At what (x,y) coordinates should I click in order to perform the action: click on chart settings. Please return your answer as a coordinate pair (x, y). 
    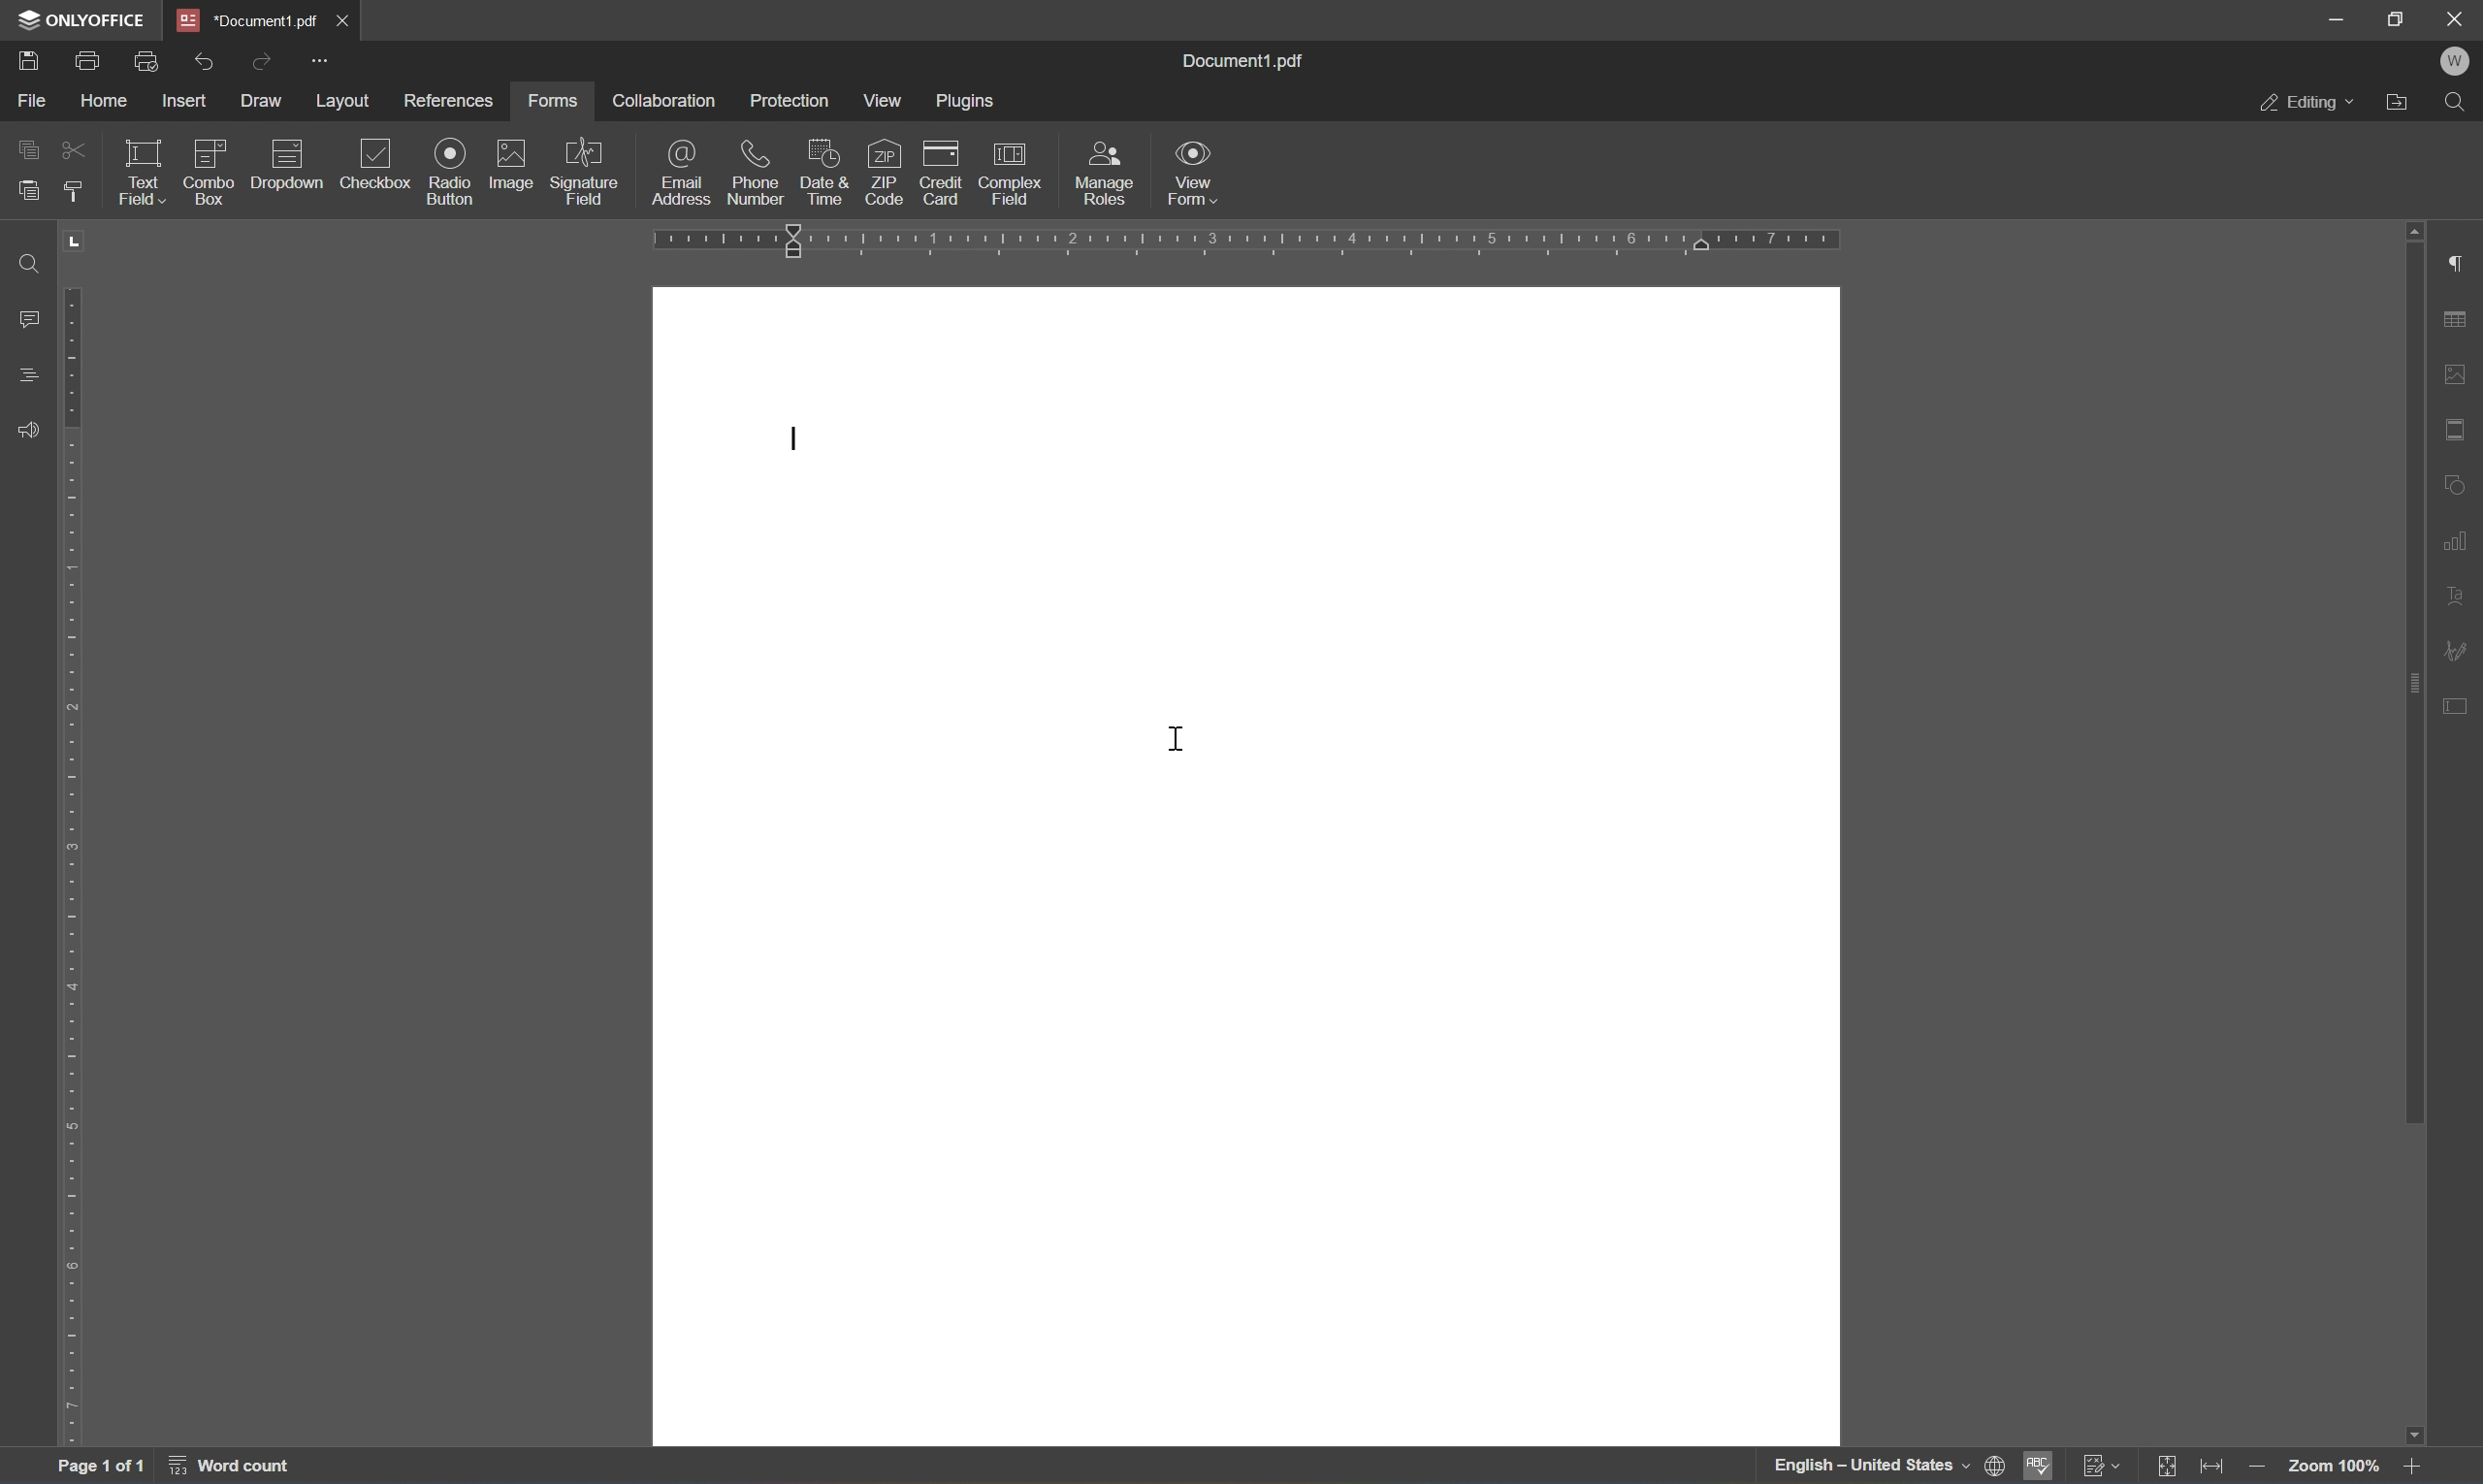
    Looking at the image, I should click on (2462, 539).